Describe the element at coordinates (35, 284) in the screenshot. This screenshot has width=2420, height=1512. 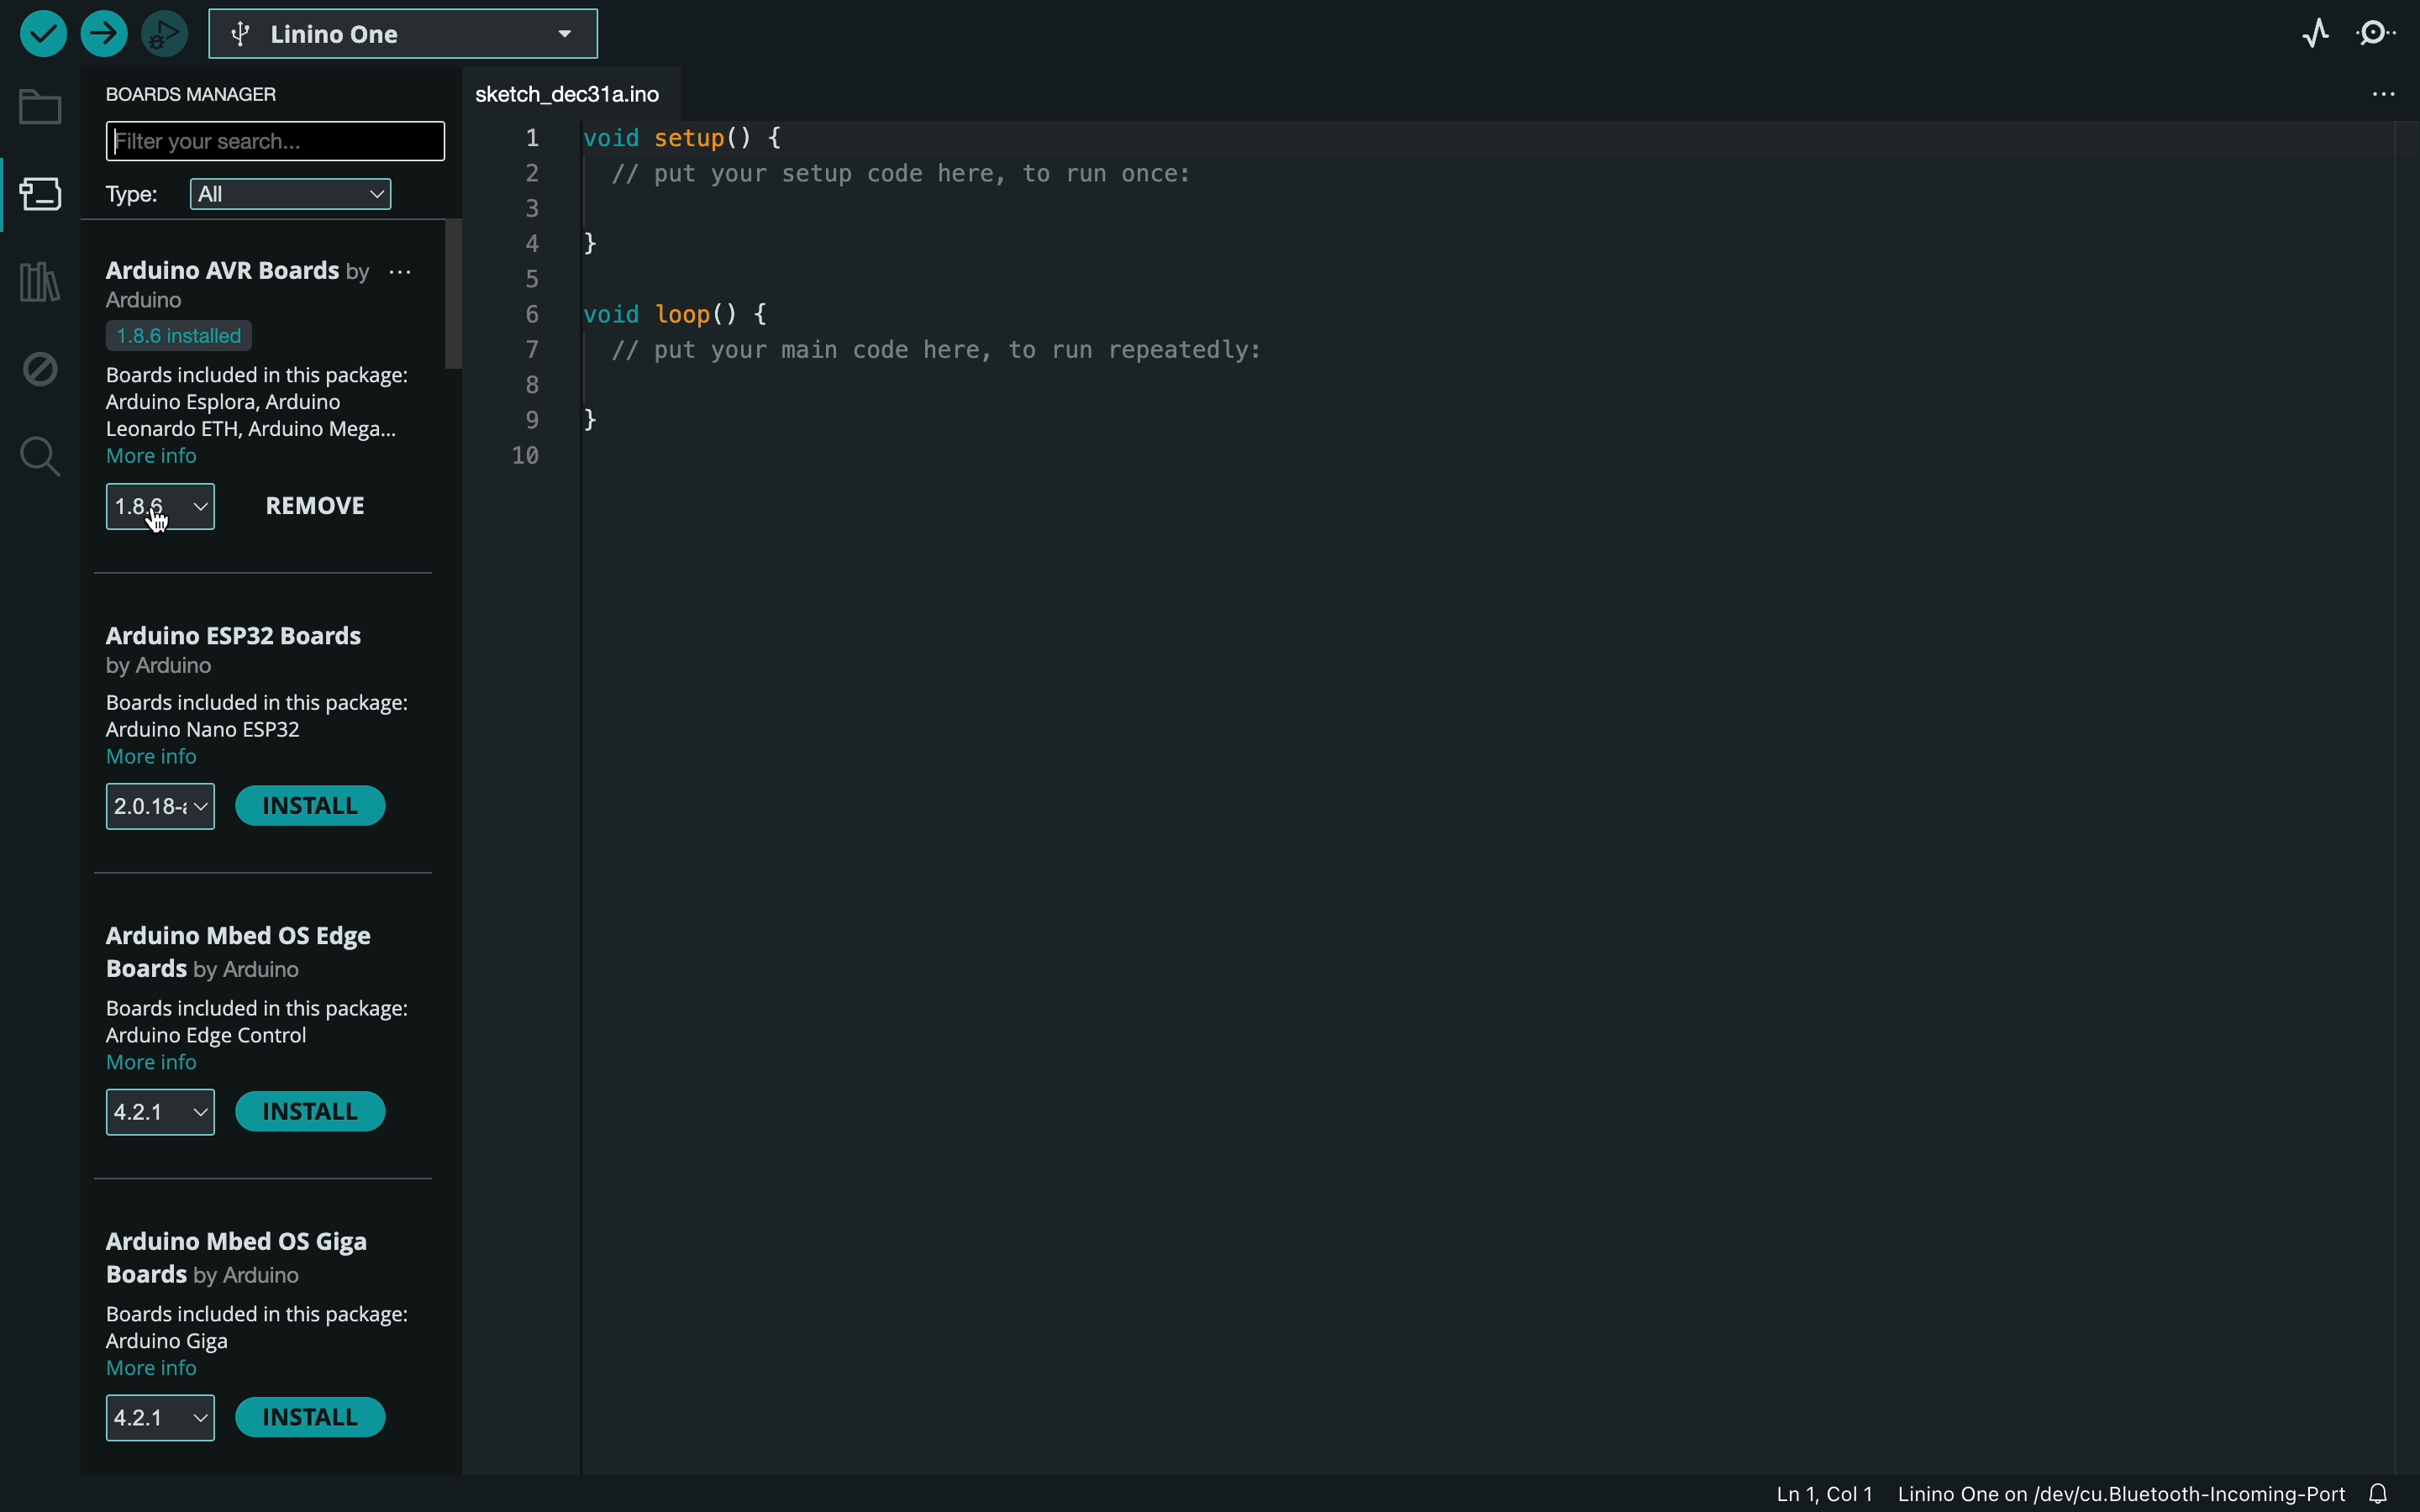
I see `library manager` at that location.